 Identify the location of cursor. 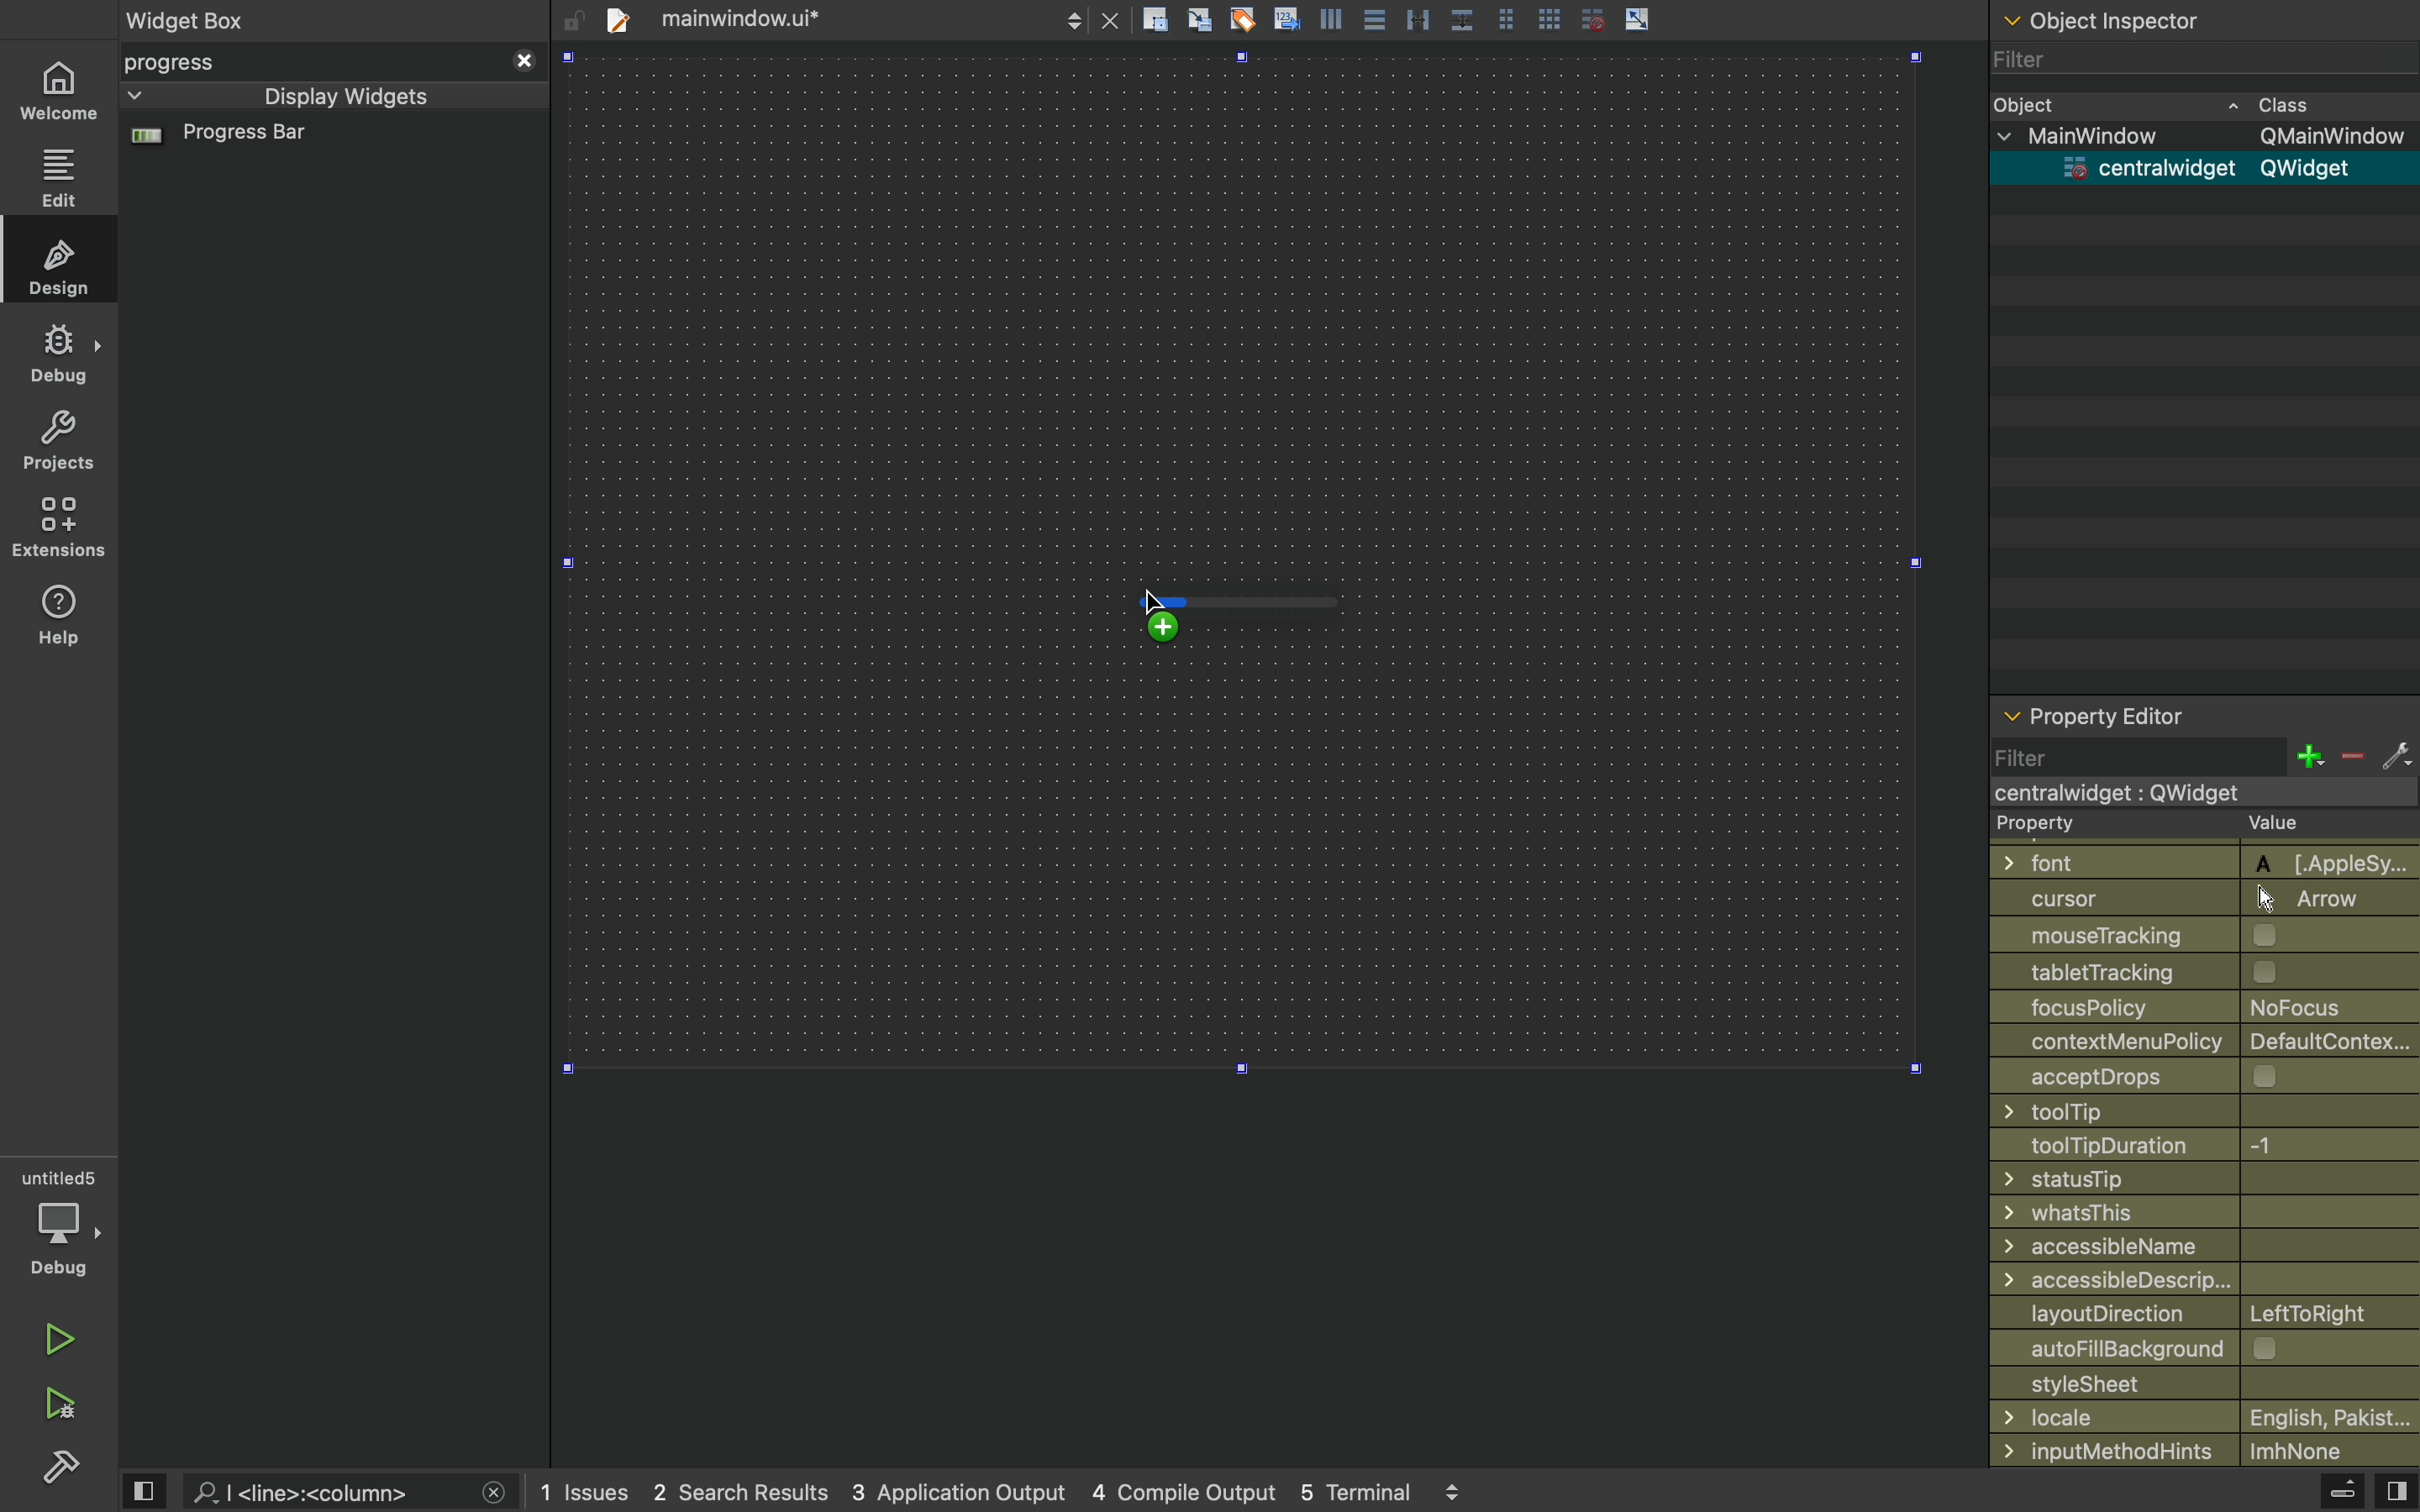
(1165, 605).